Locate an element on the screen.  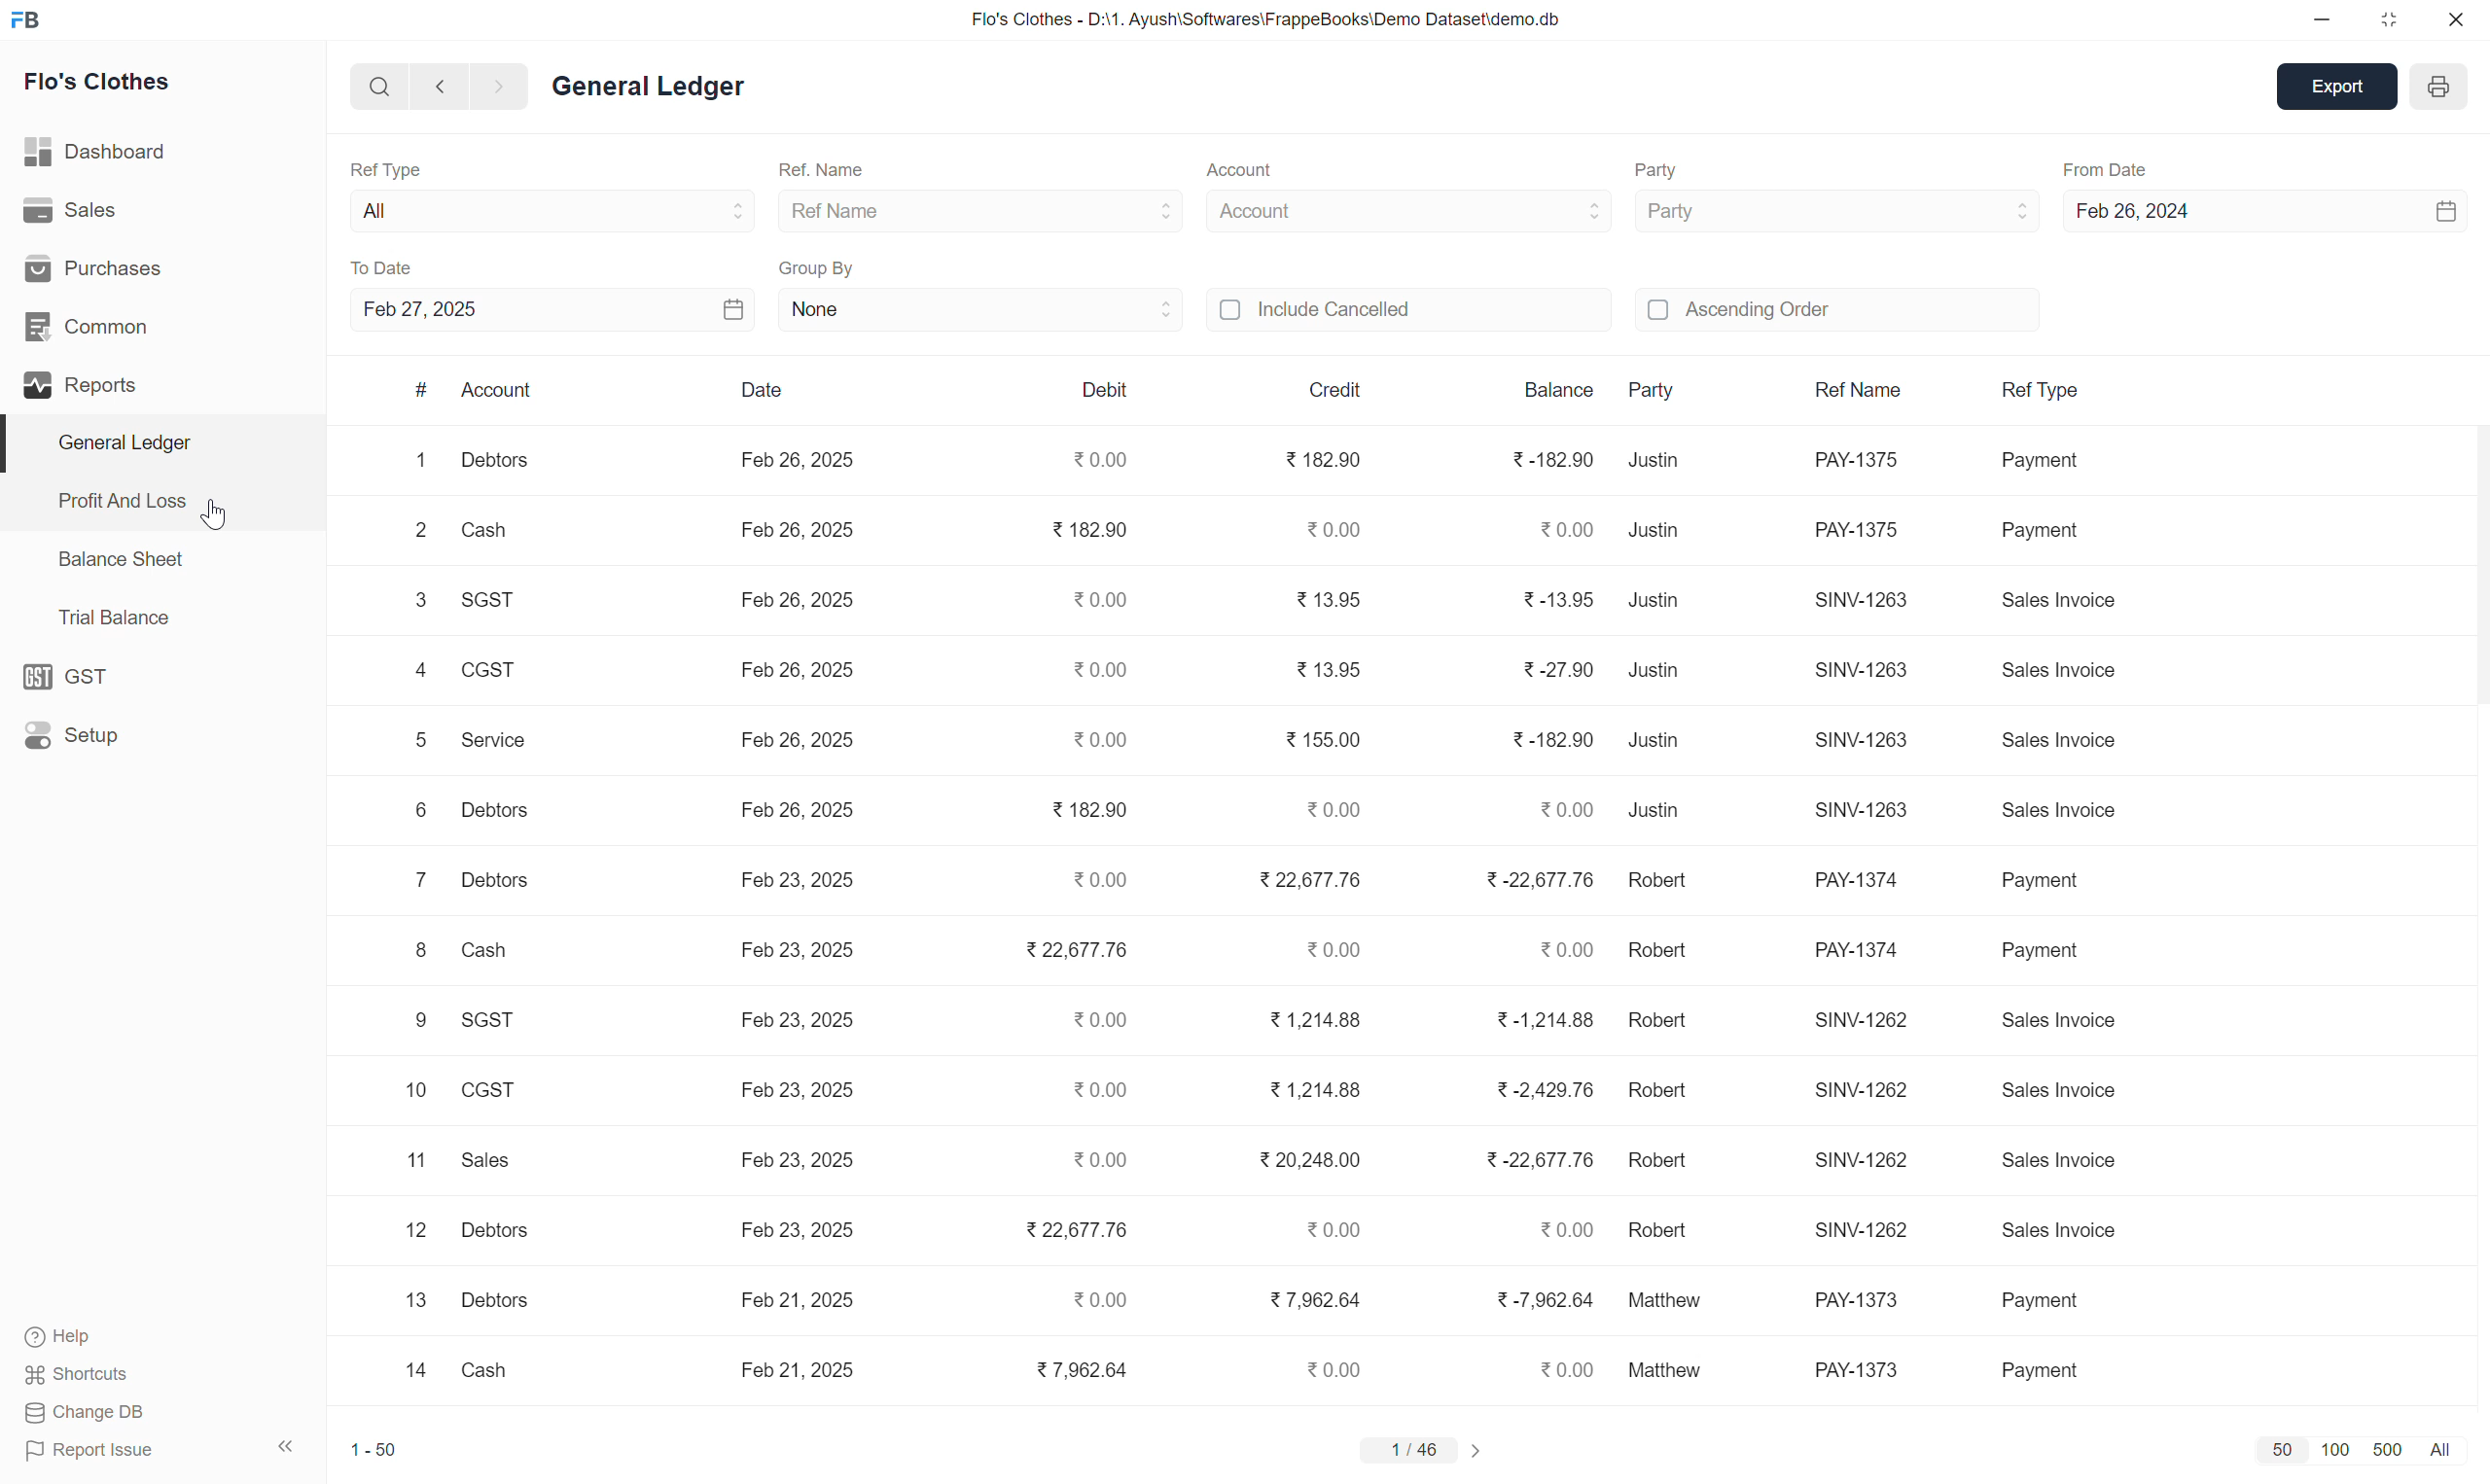
₹1,214.88 is located at coordinates (1318, 1022).